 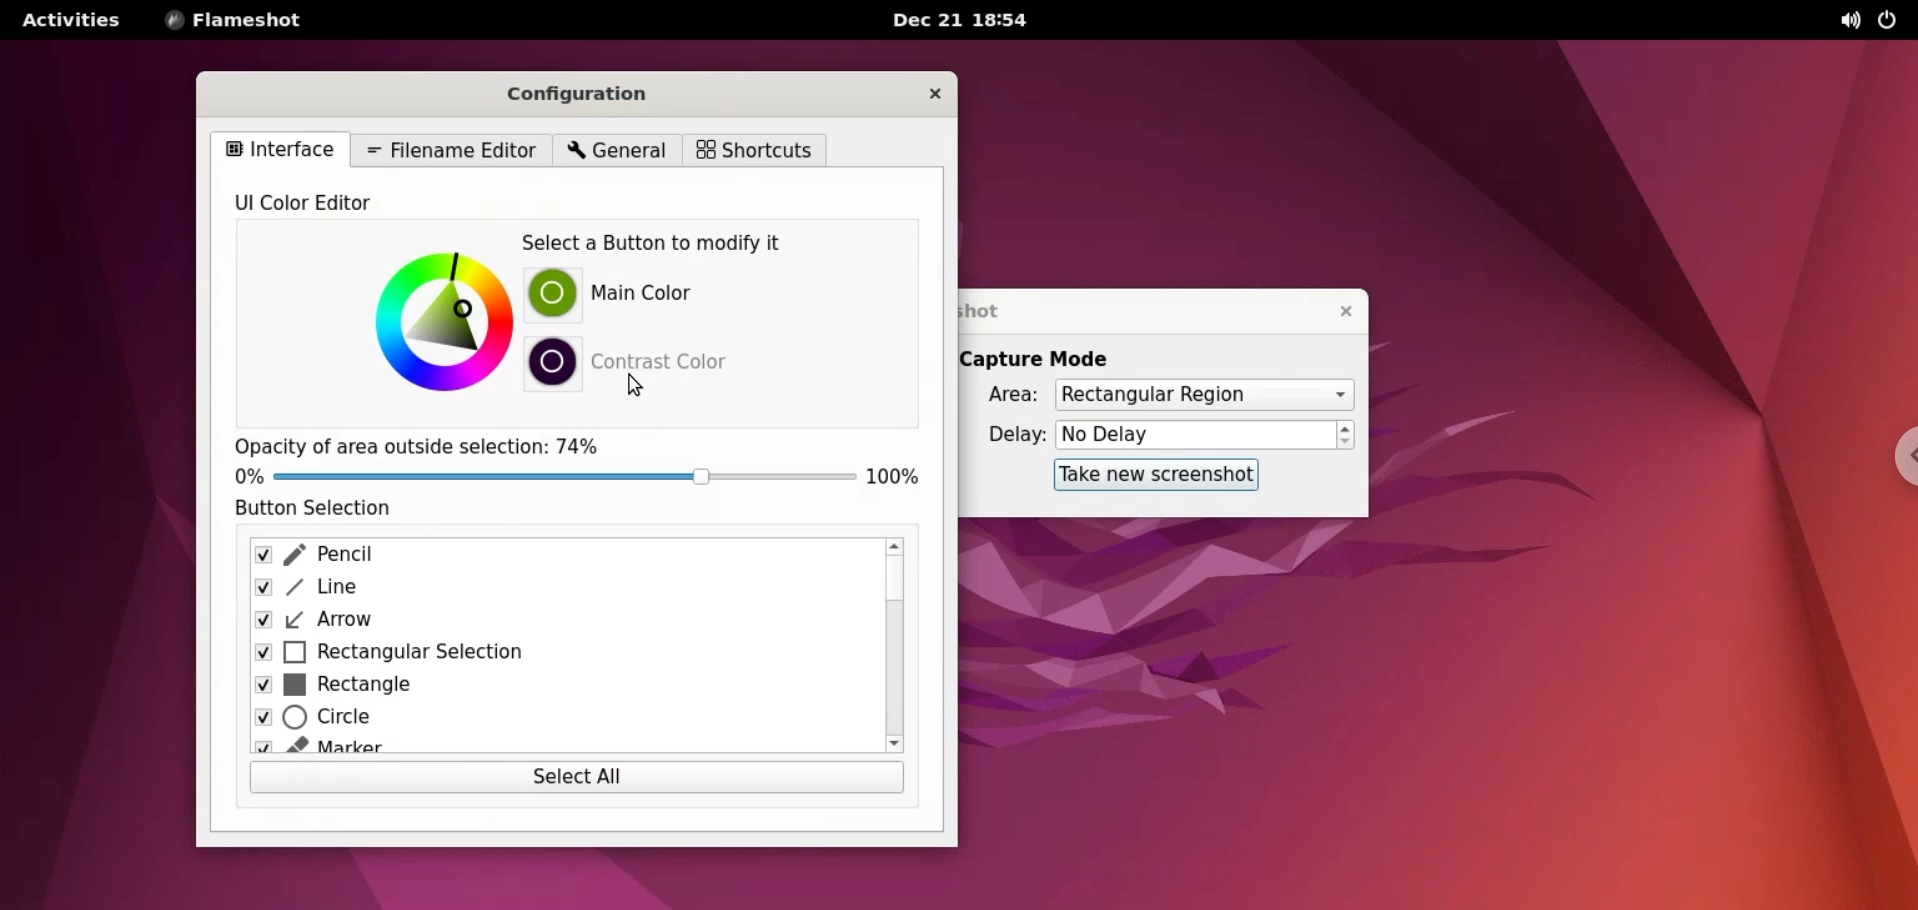 I want to click on UI color editor, so click(x=314, y=203).